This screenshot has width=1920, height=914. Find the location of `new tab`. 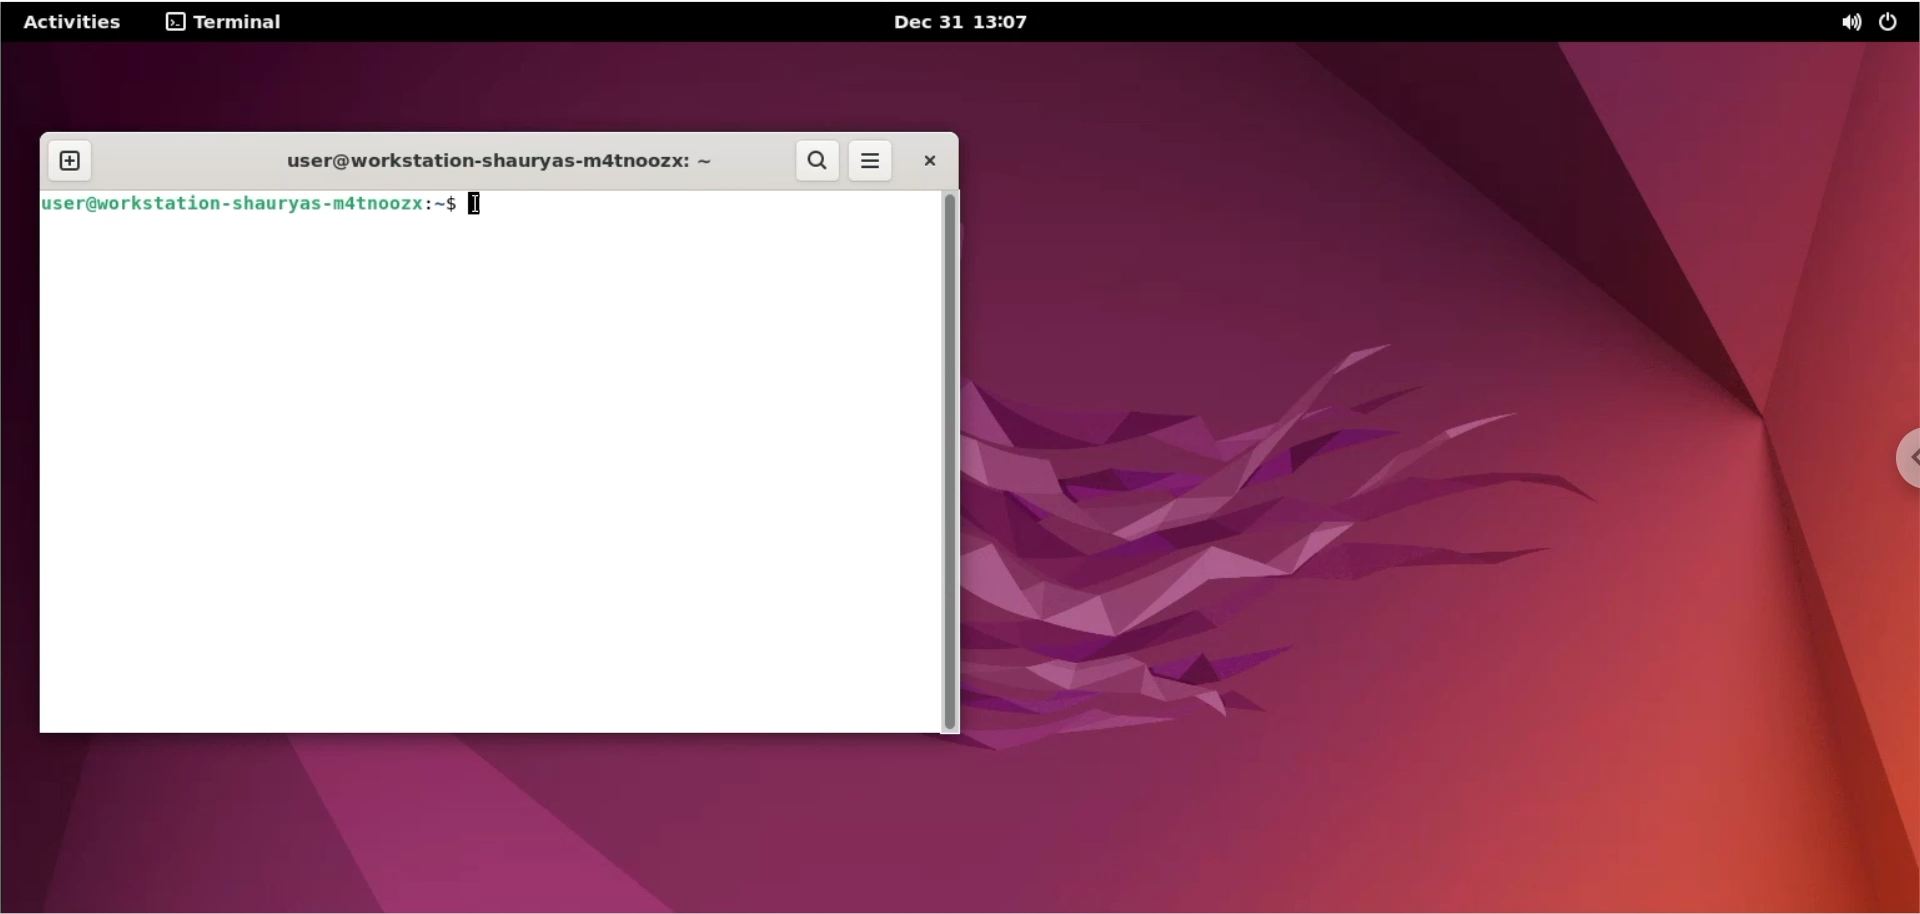

new tab is located at coordinates (77, 155).